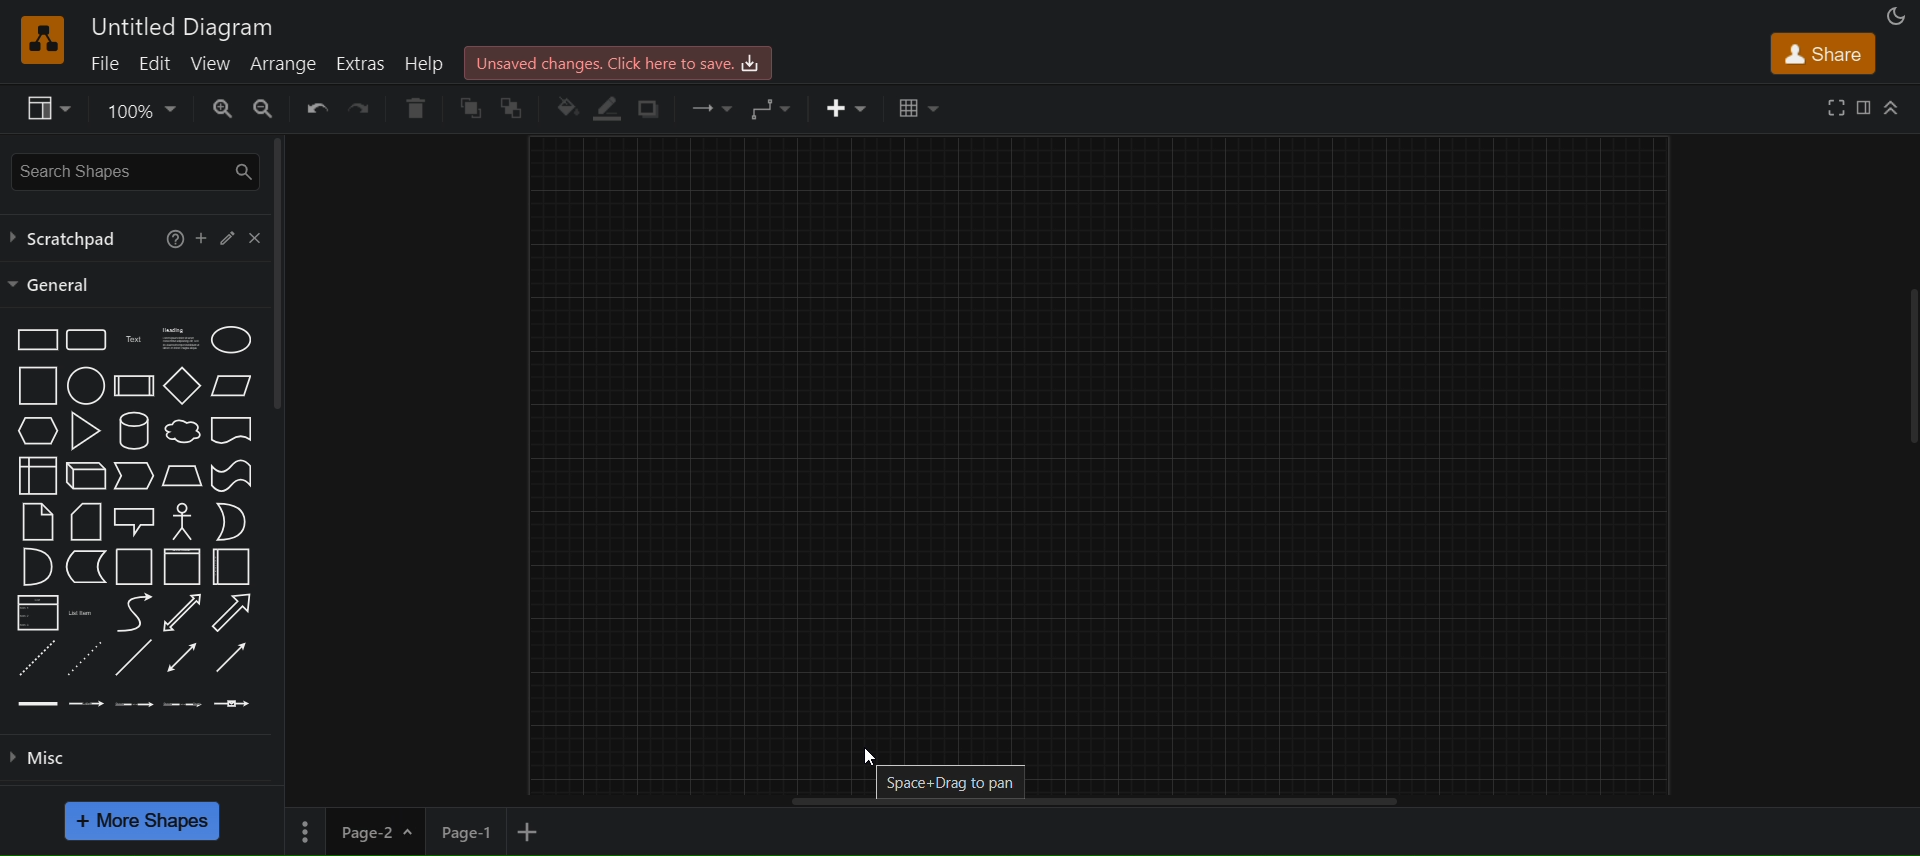  I want to click on edit, so click(226, 237).